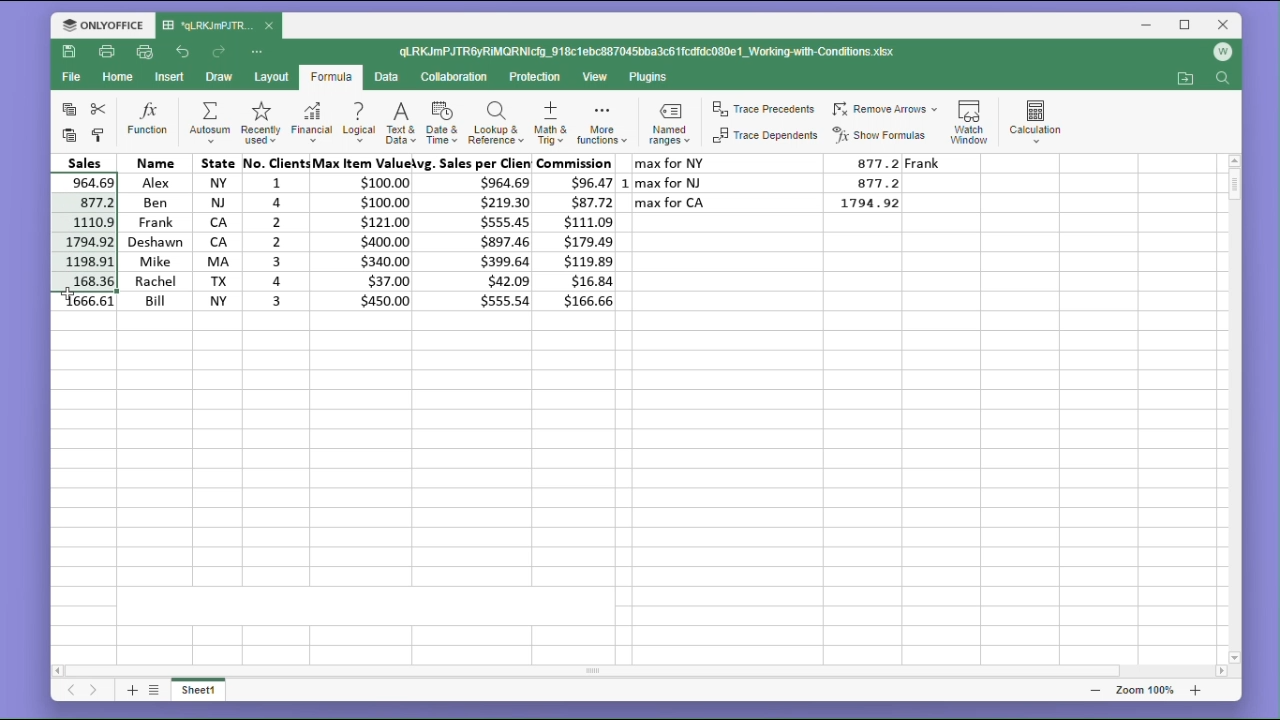 The height and width of the screenshot is (720, 1280). I want to click on empty cells, so click(637, 493).